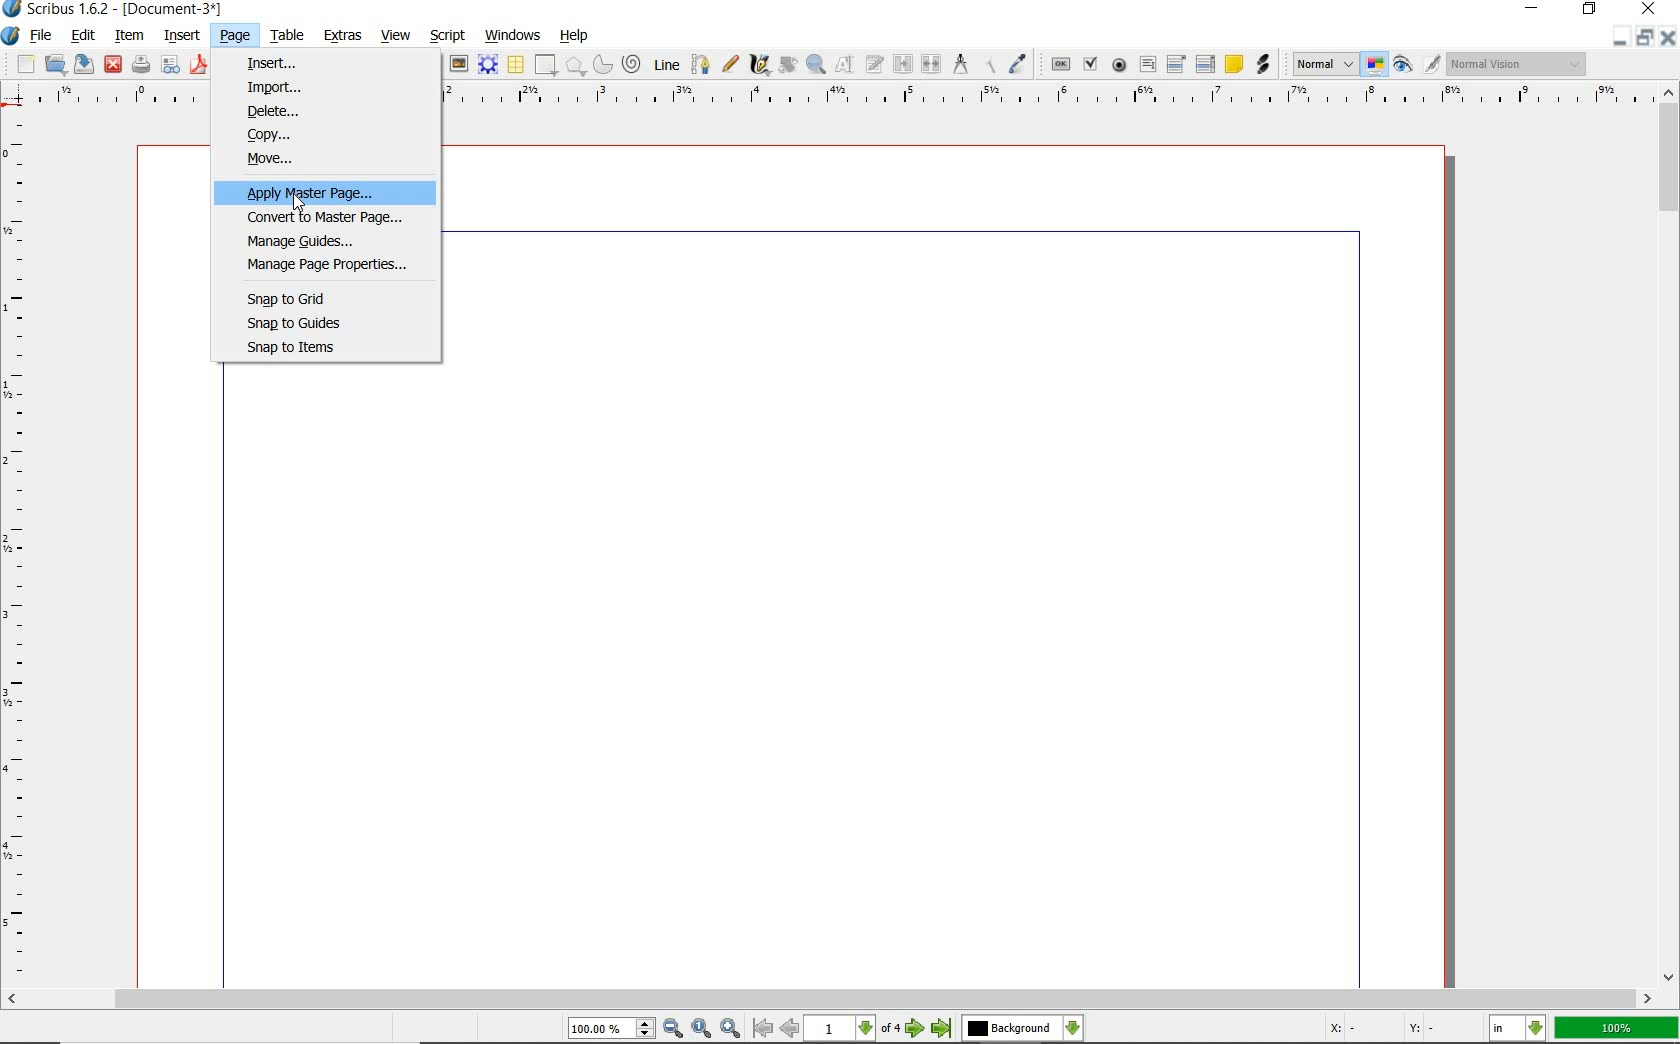 The width and height of the screenshot is (1680, 1044). I want to click on copy, so click(333, 135).